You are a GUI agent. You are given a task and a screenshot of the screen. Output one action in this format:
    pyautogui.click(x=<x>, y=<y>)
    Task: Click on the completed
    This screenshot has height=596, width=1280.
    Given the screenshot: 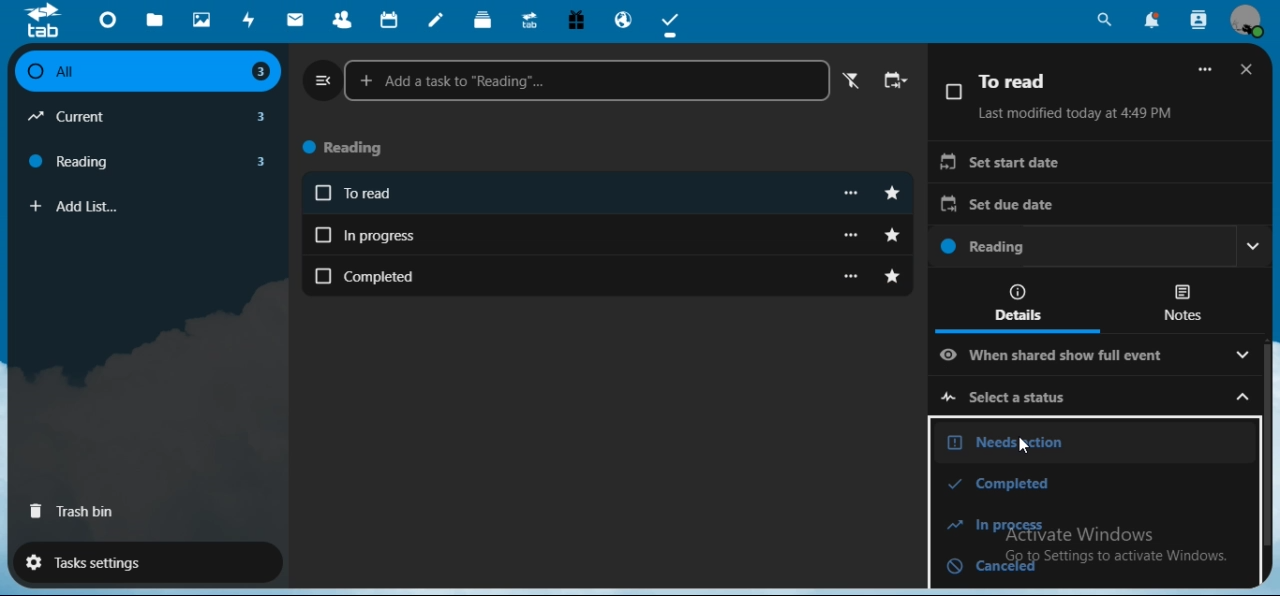 What is the action you would take?
    pyautogui.click(x=1095, y=481)
    